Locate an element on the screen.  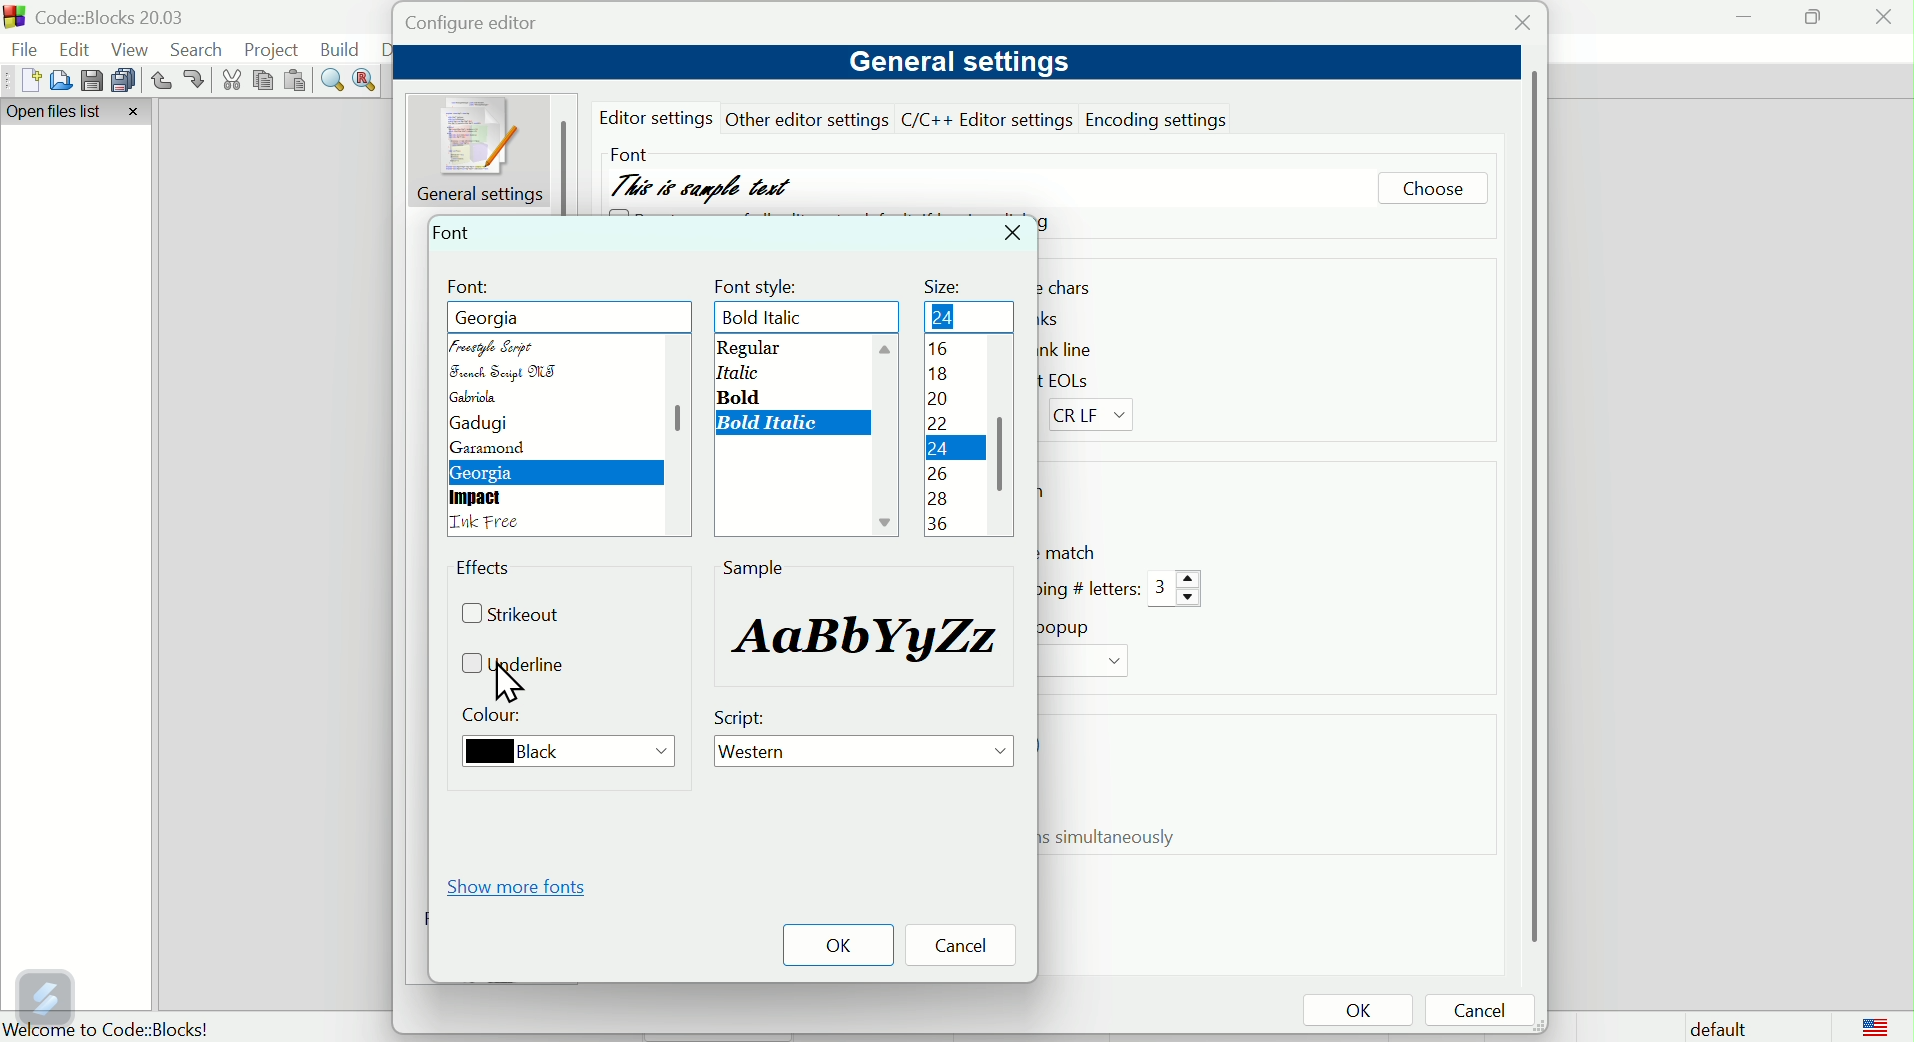
sample is located at coordinates (754, 567).